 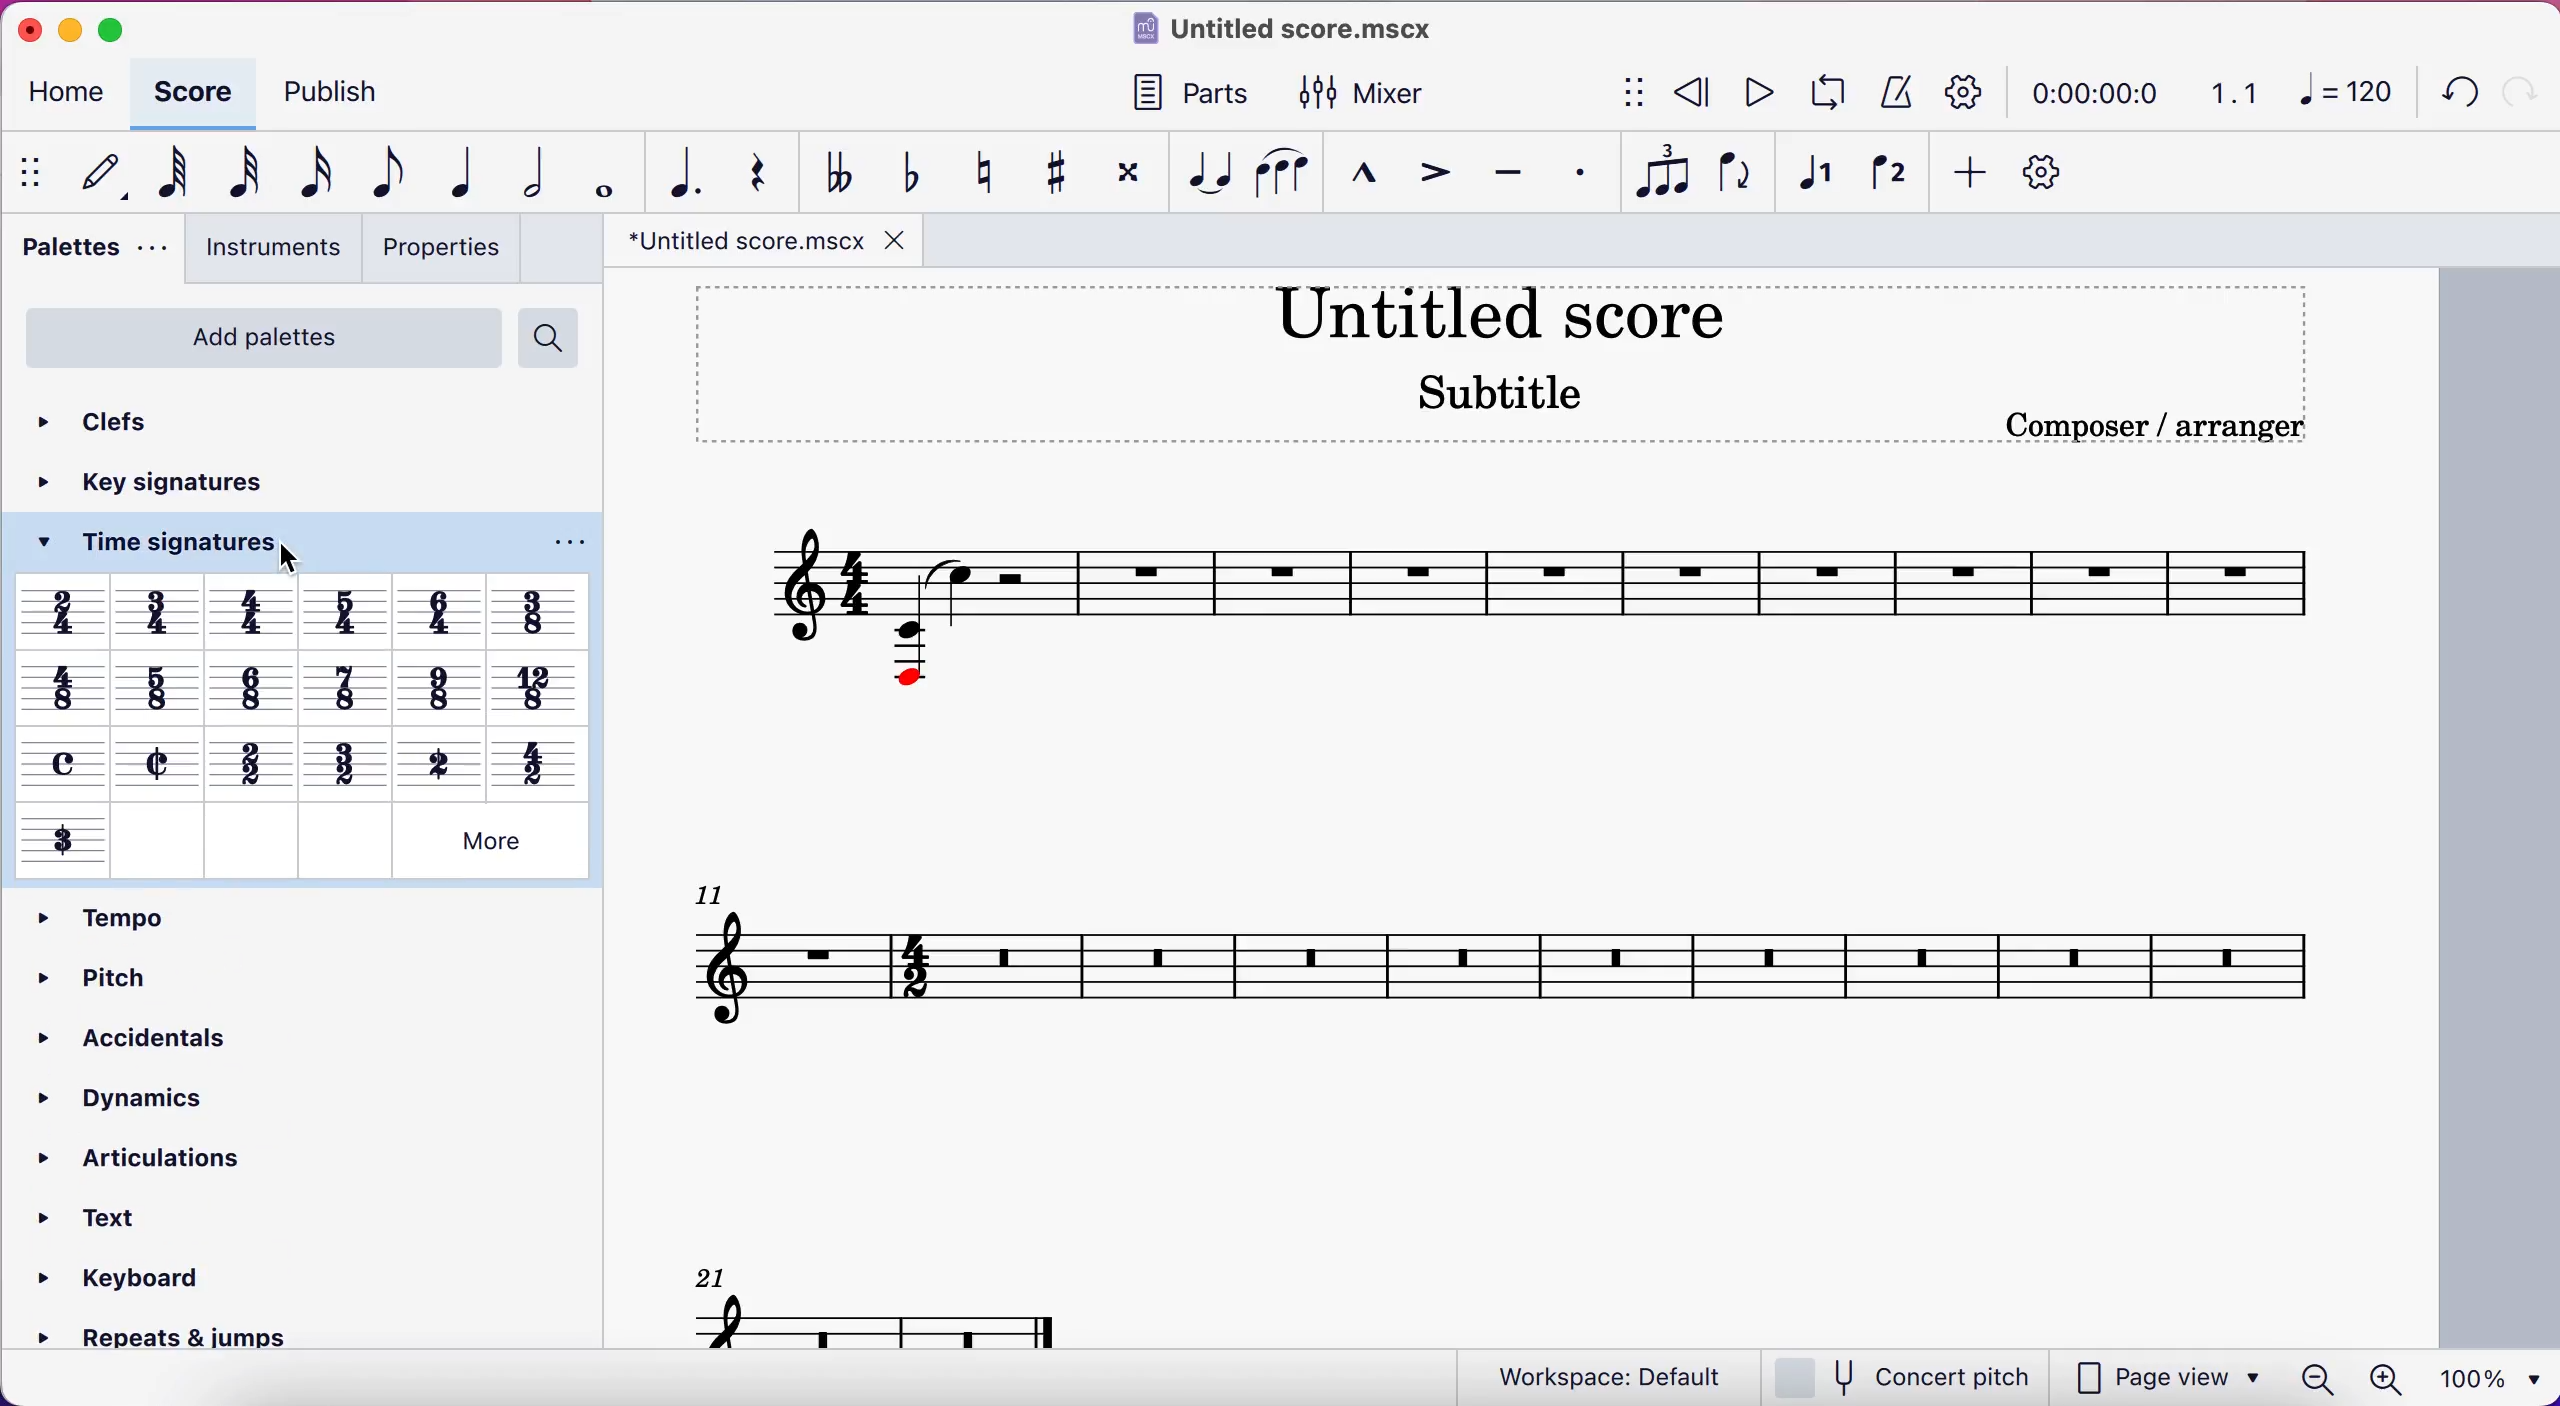 I want to click on zoom out, so click(x=2318, y=1378).